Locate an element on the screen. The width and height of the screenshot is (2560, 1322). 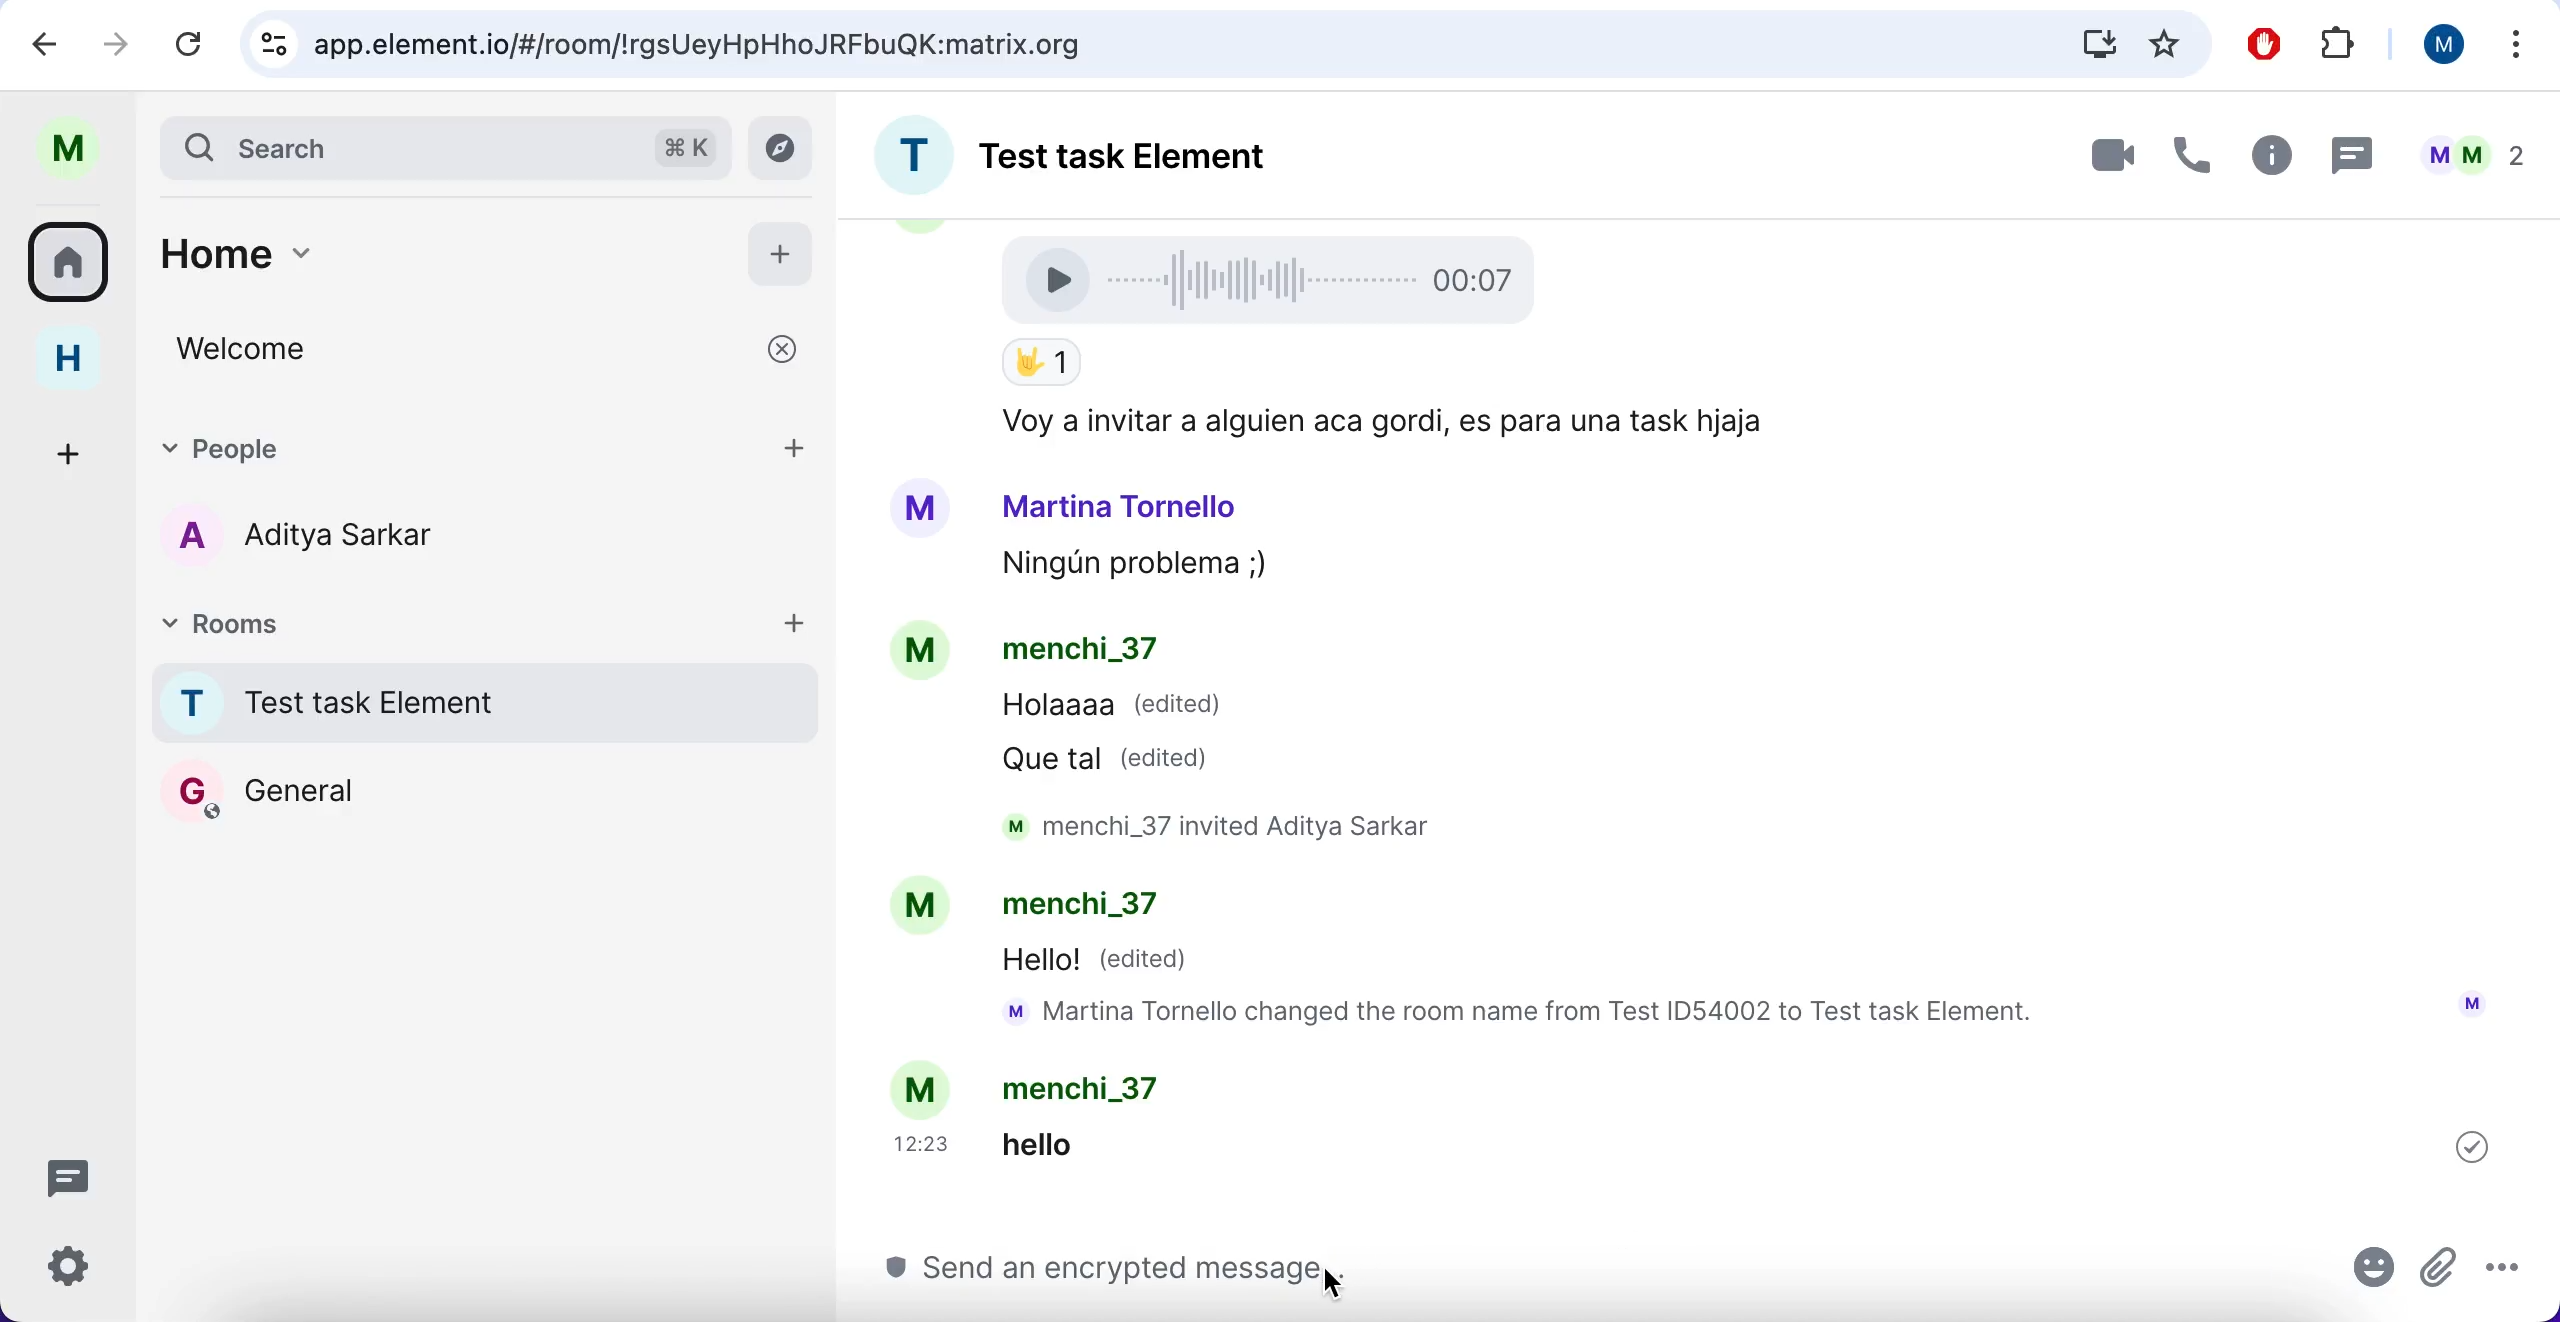
User Icon is located at coordinates (2472, 1003).